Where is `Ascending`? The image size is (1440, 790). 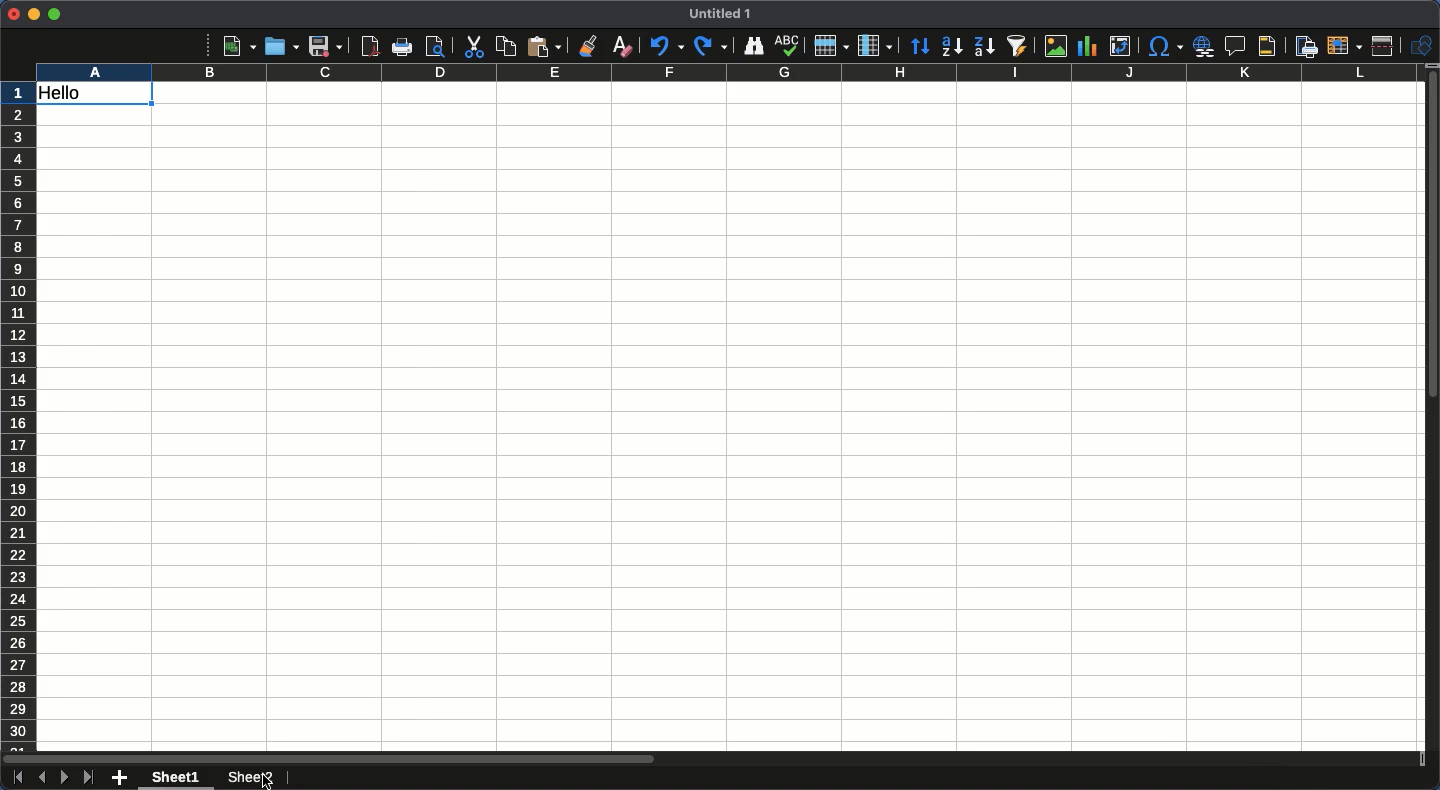
Ascending is located at coordinates (951, 45).